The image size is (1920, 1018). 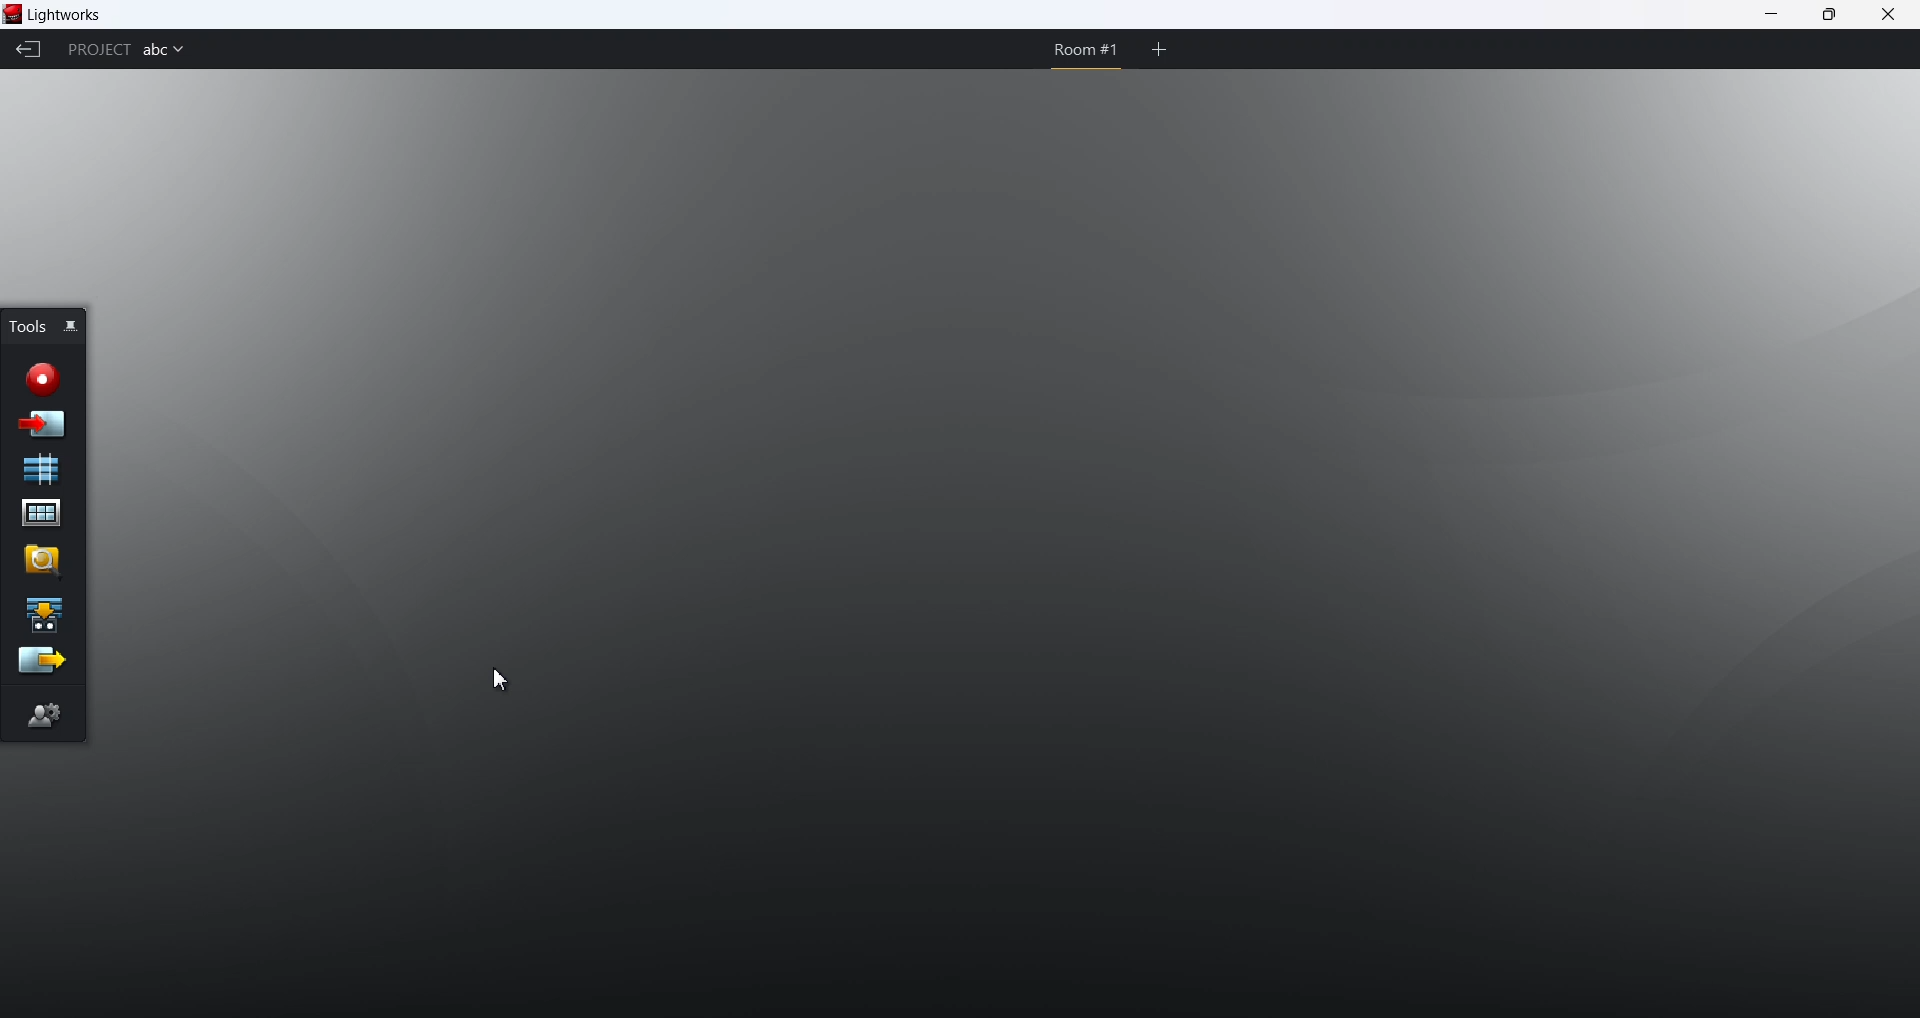 What do you see at coordinates (44, 423) in the screenshot?
I see `import` at bounding box center [44, 423].